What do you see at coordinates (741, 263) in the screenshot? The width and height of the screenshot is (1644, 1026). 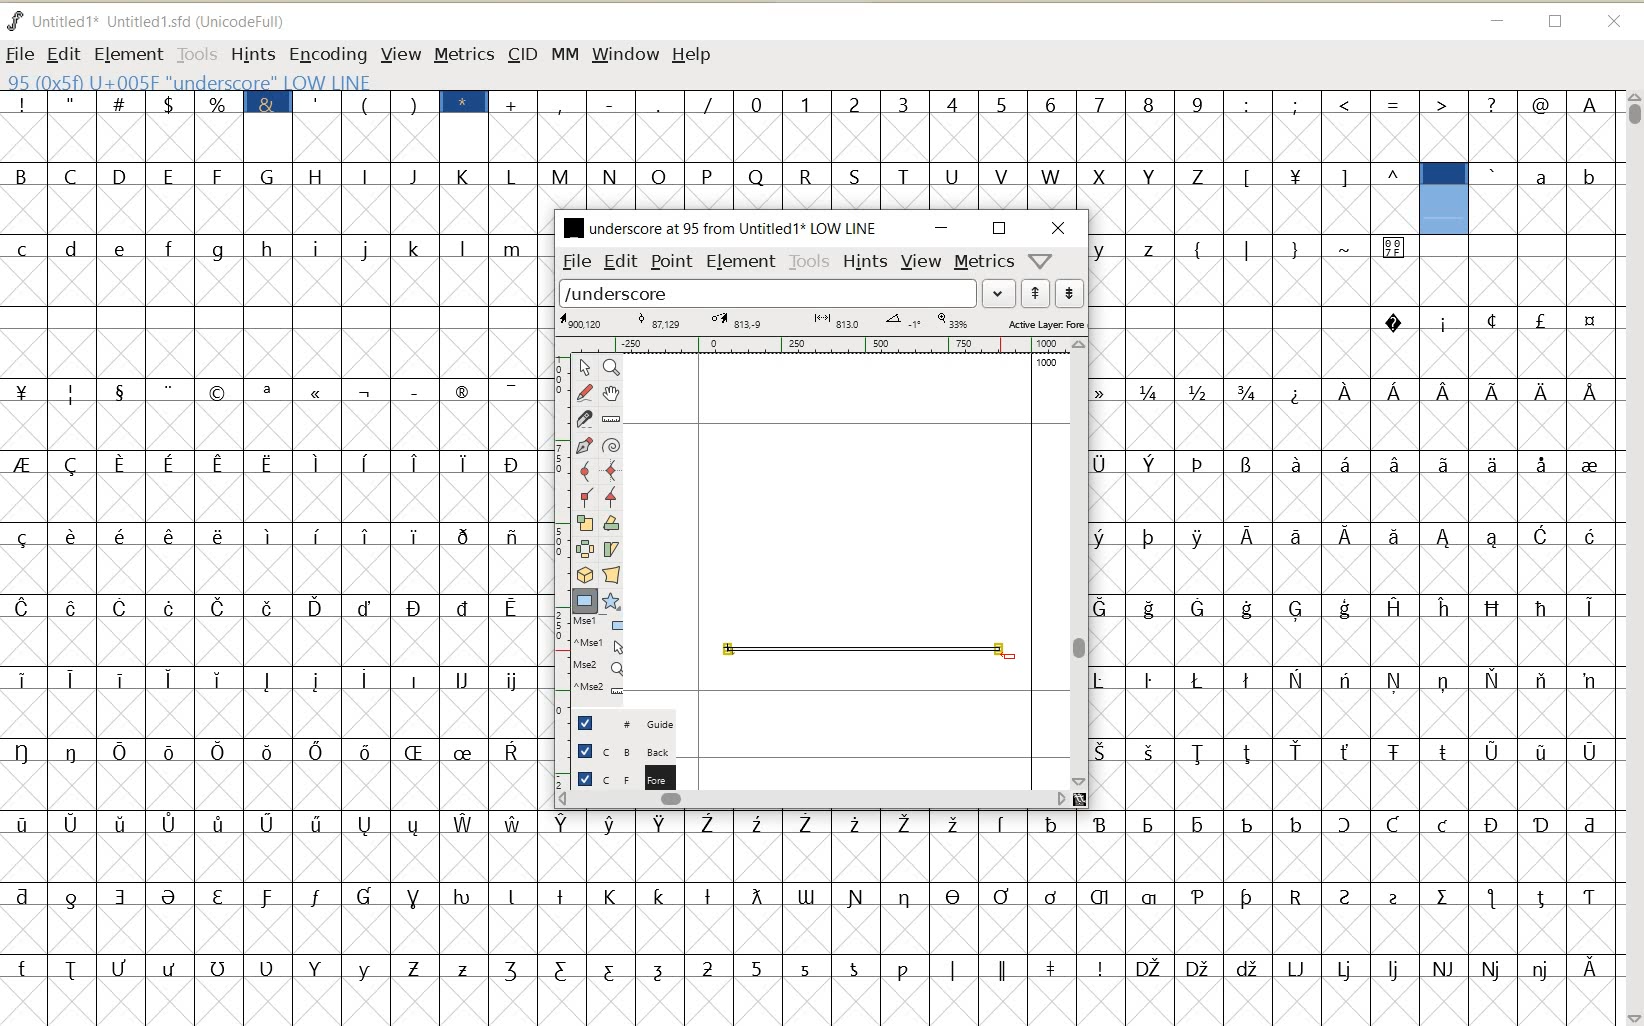 I see `ELEMENT` at bounding box center [741, 263].